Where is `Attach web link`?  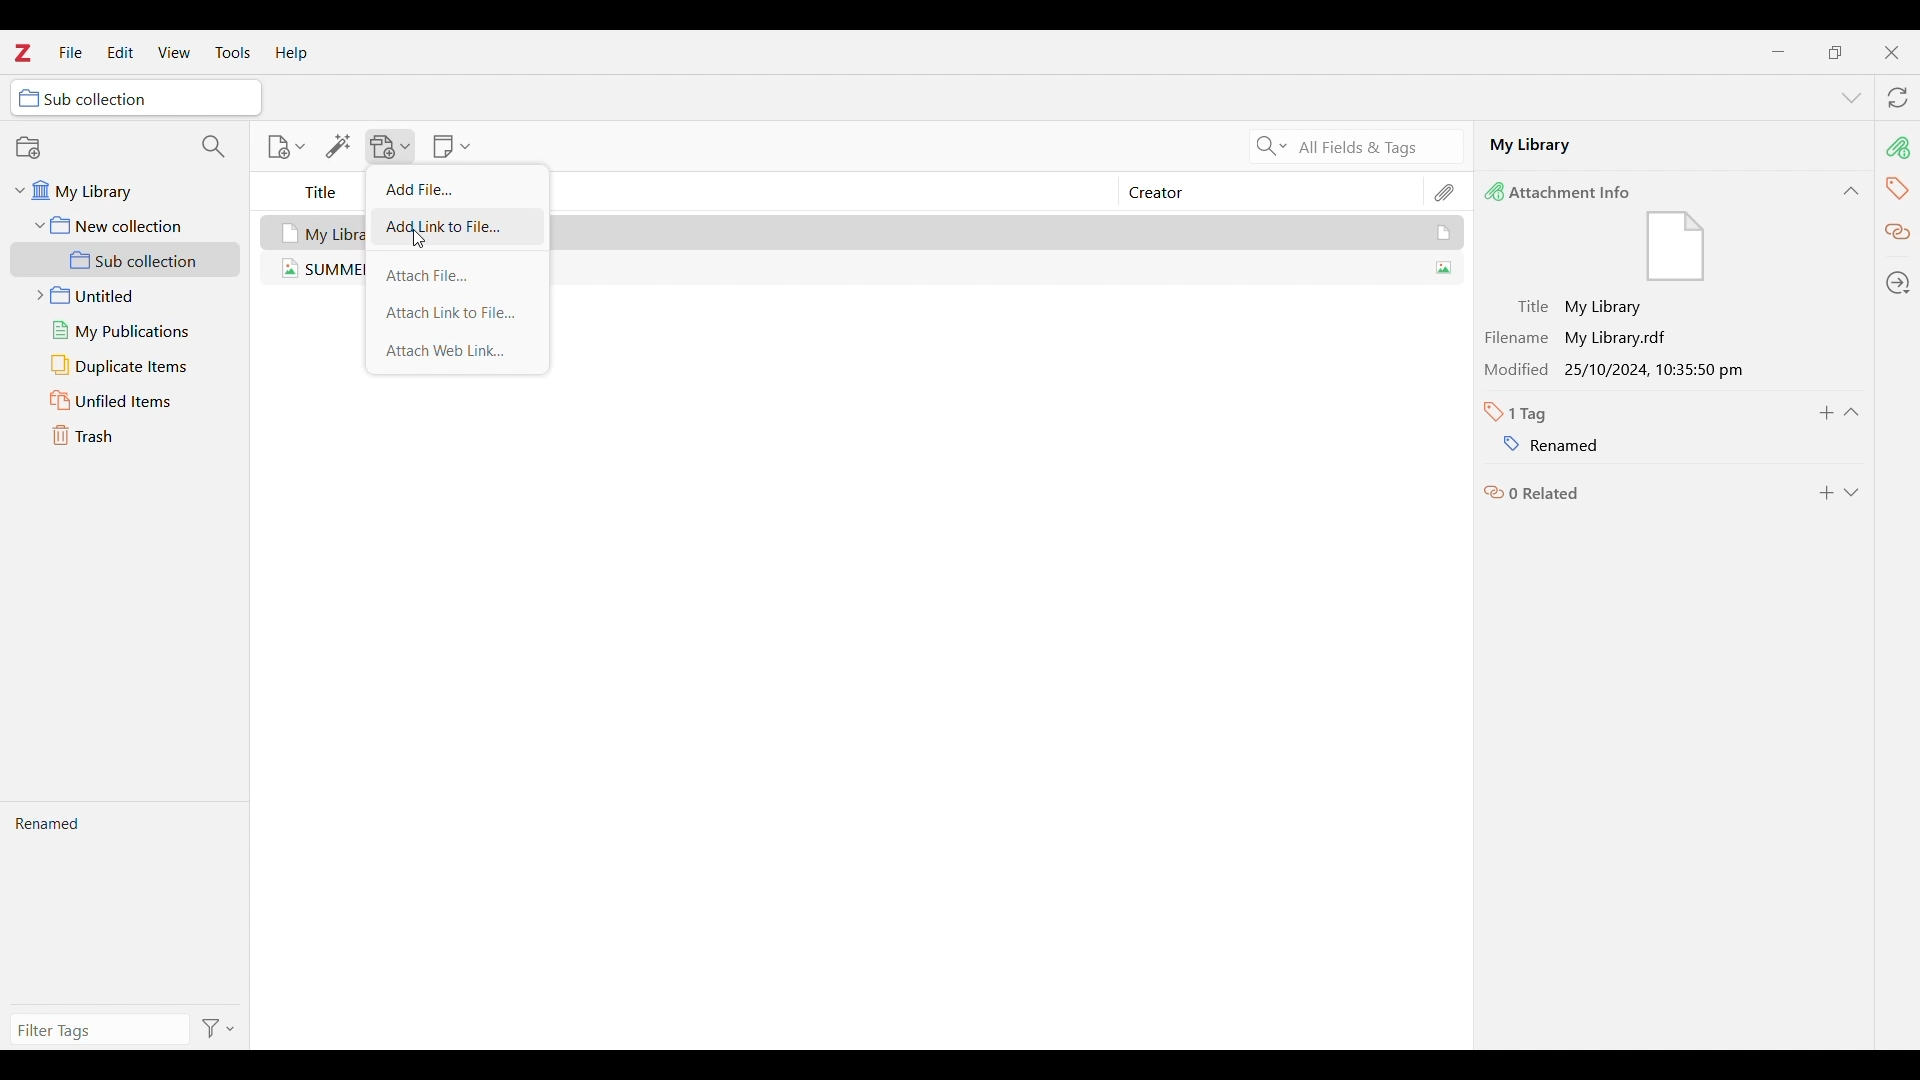
Attach web link is located at coordinates (458, 351).